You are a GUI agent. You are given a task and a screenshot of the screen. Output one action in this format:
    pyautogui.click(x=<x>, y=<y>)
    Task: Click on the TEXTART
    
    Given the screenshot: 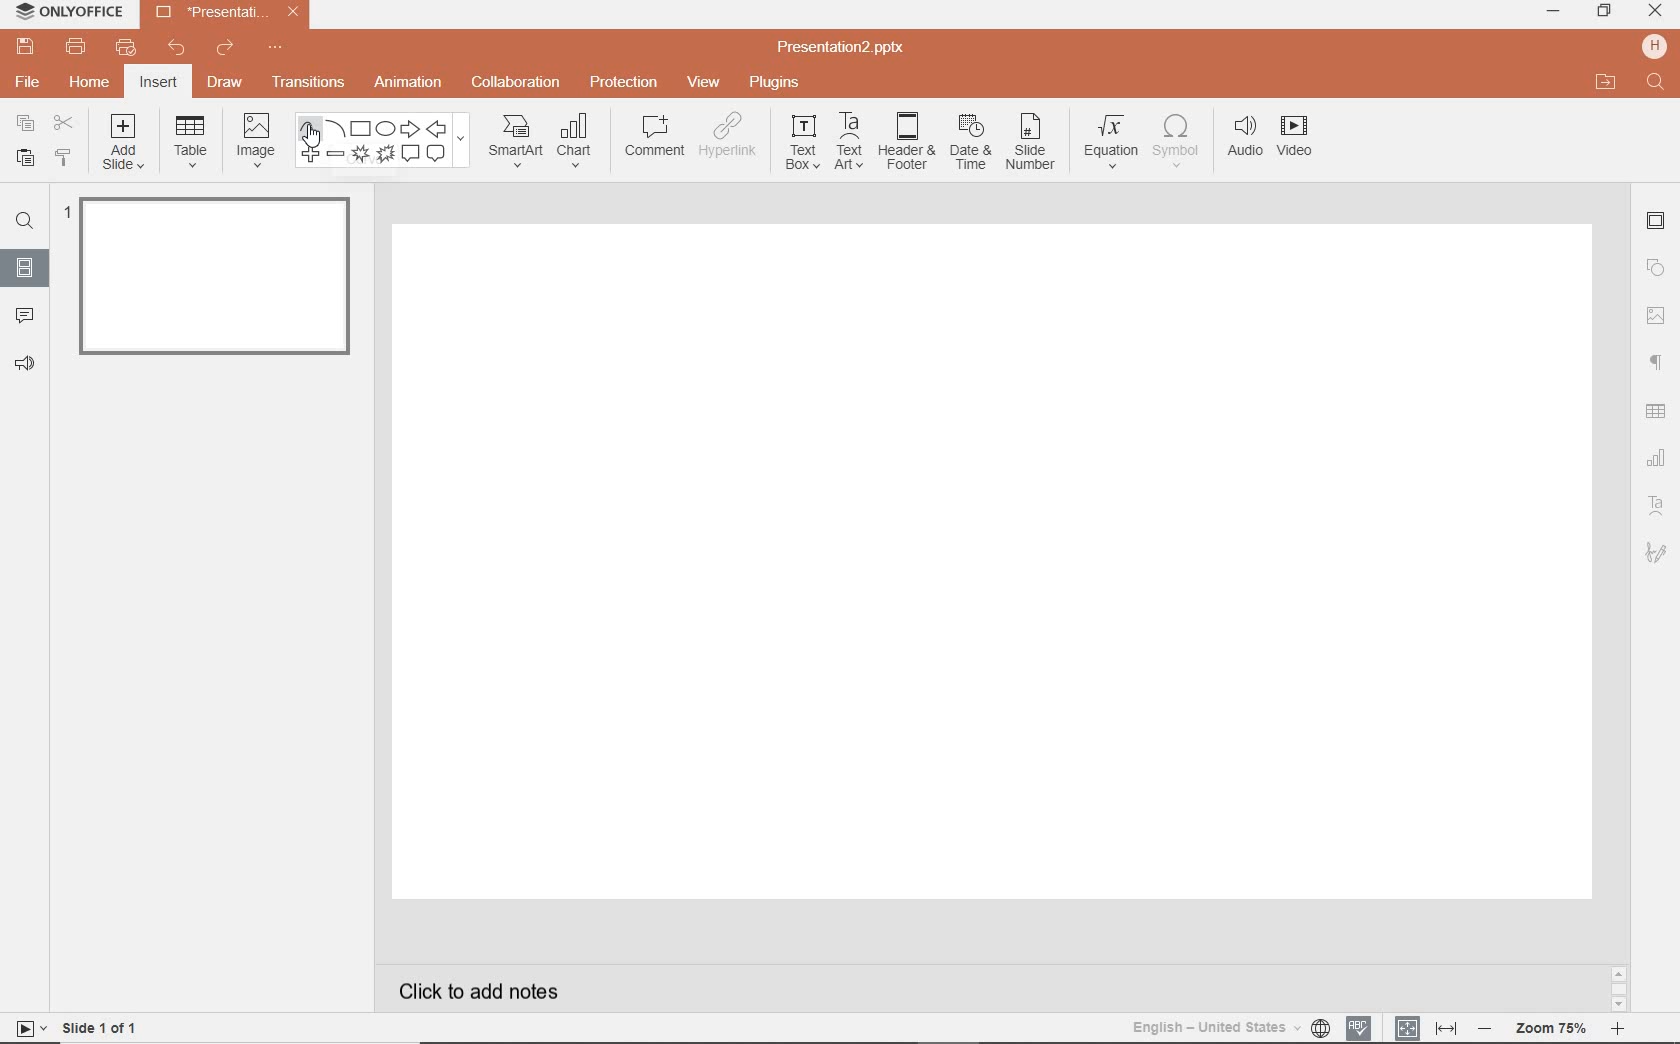 What is the action you would take?
    pyautogui.click(x=849, y=143)
    